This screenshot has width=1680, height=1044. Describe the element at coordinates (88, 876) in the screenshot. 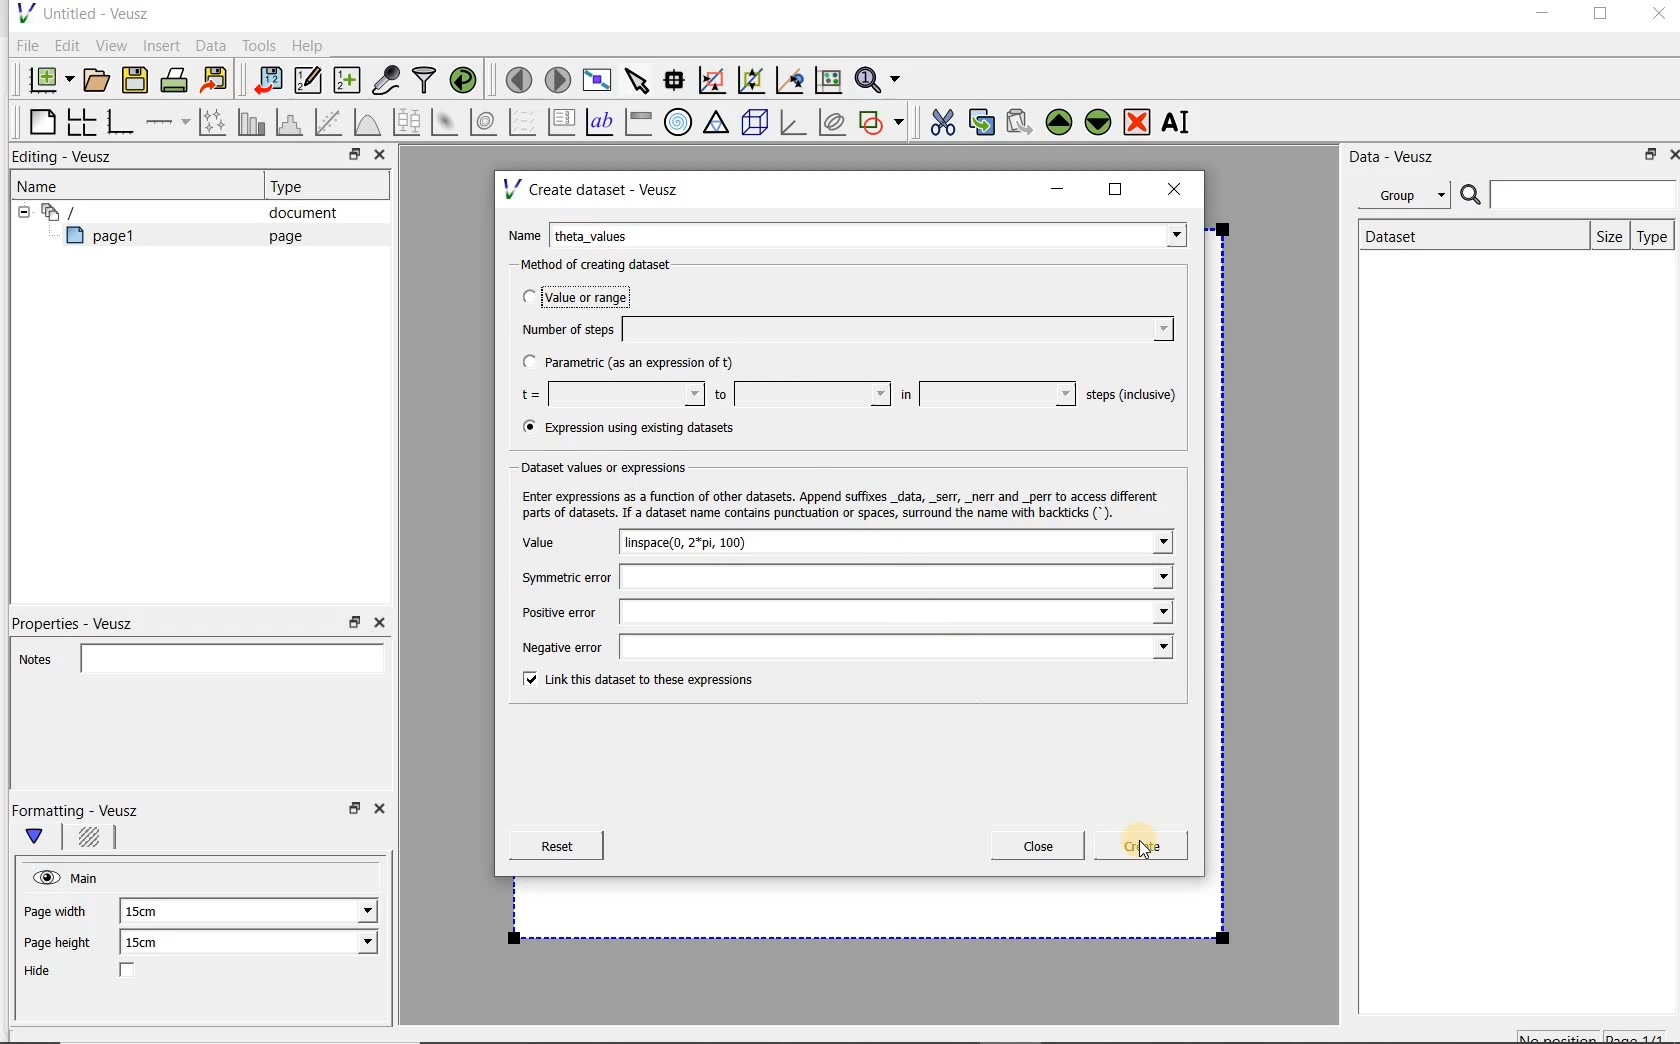

I see `Main` at that location.